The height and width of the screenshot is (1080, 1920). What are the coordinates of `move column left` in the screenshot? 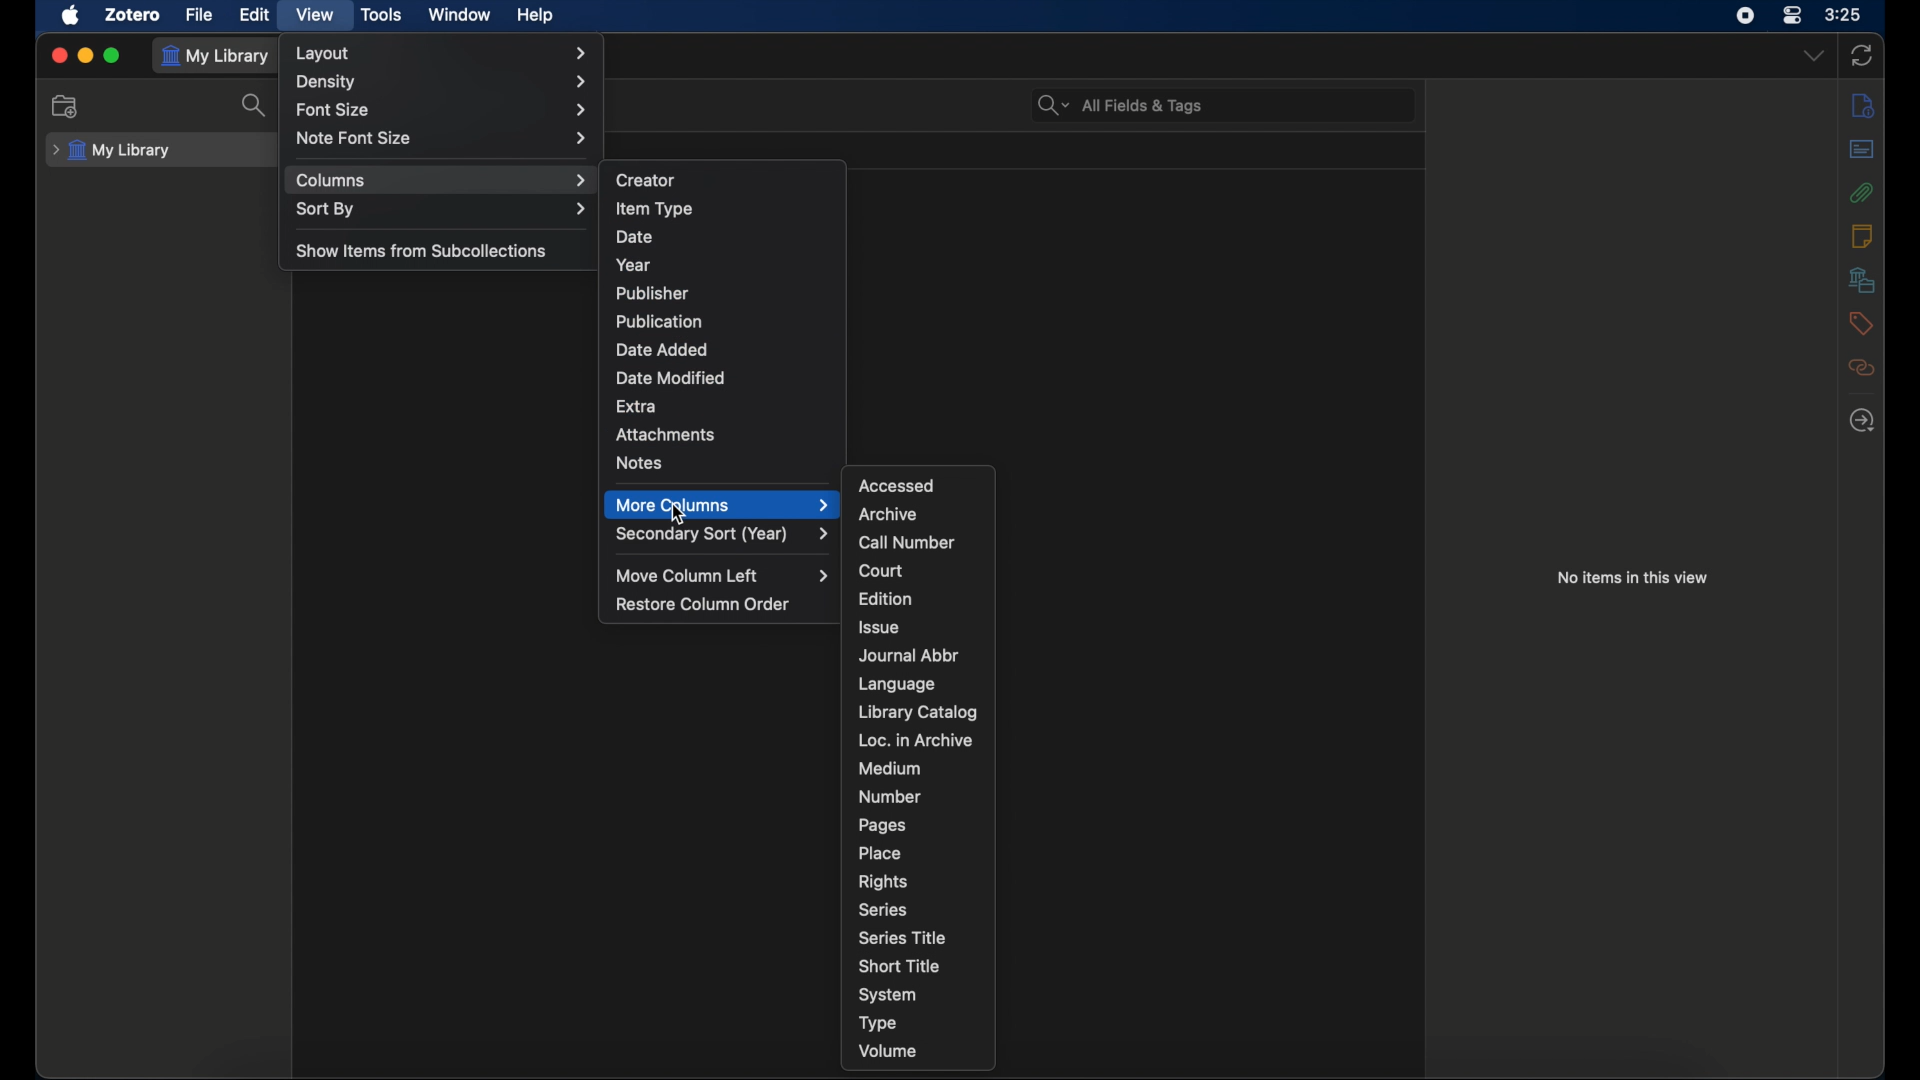 It's located at (726, 576).